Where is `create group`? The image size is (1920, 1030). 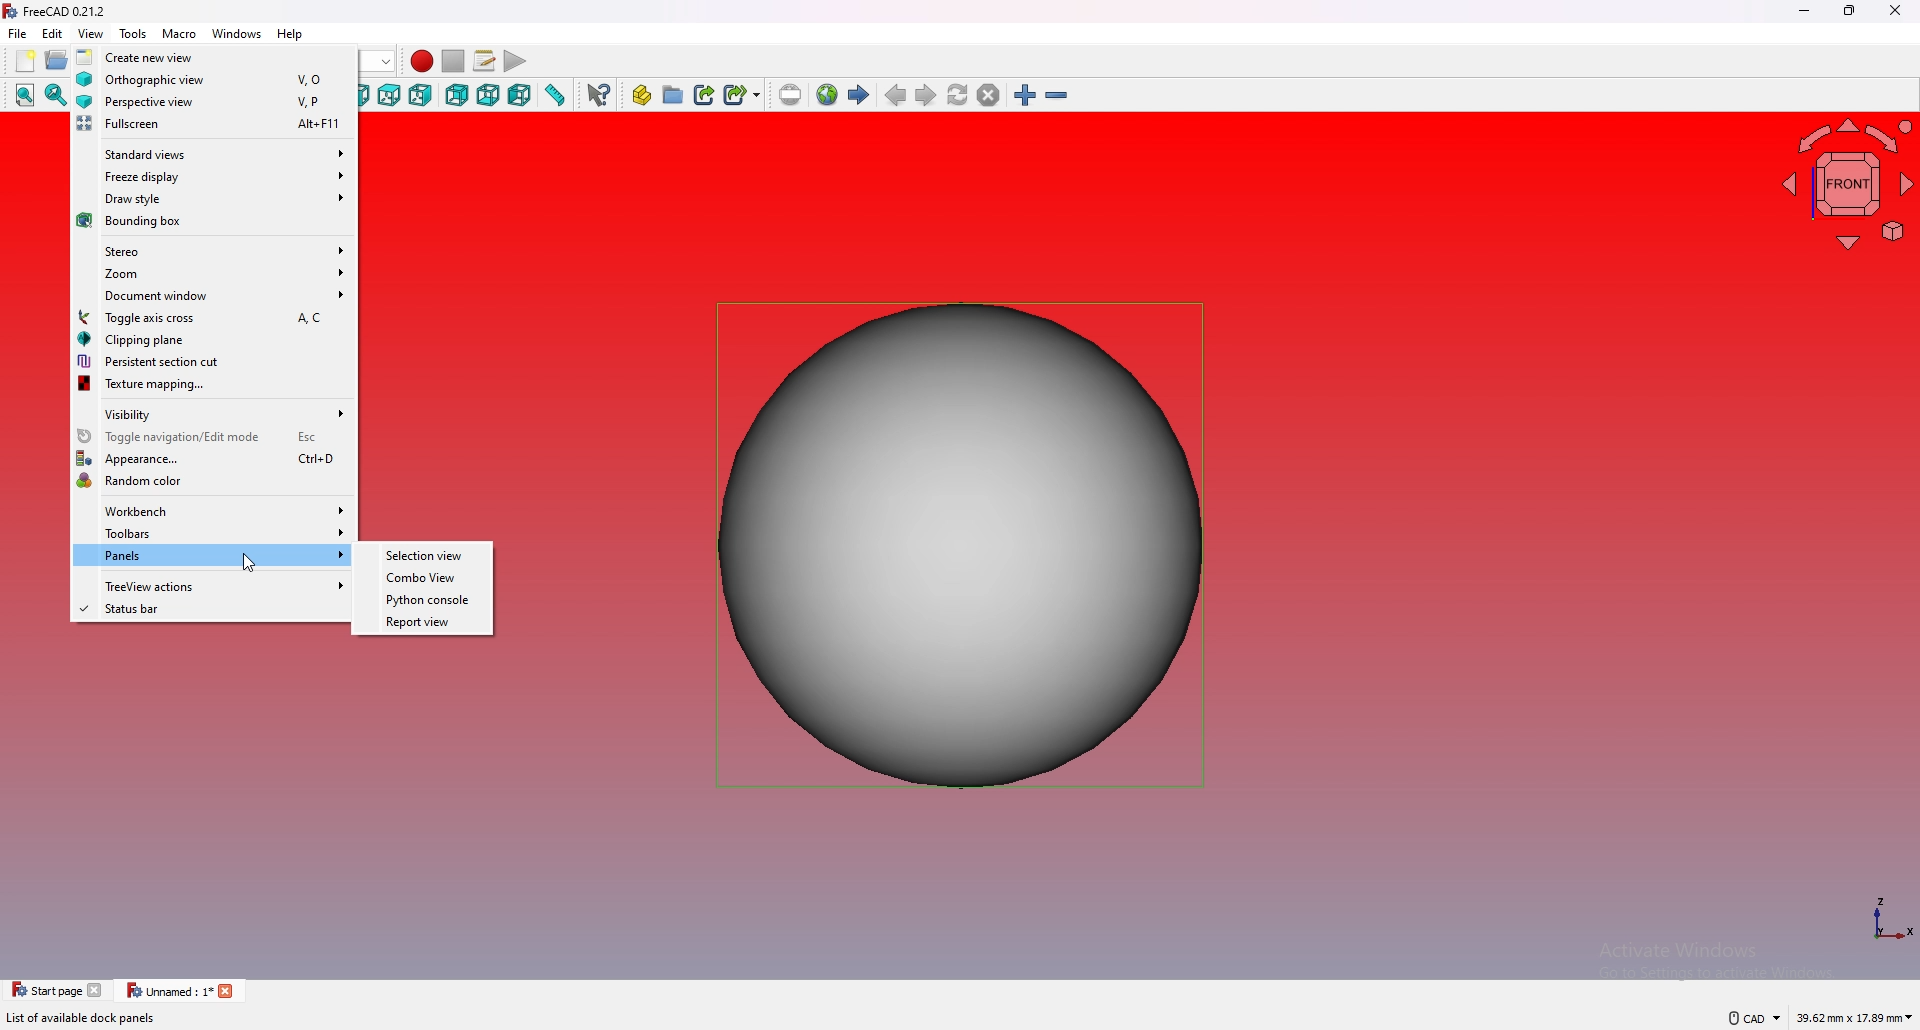 create group is located at coordinates (673, 95).